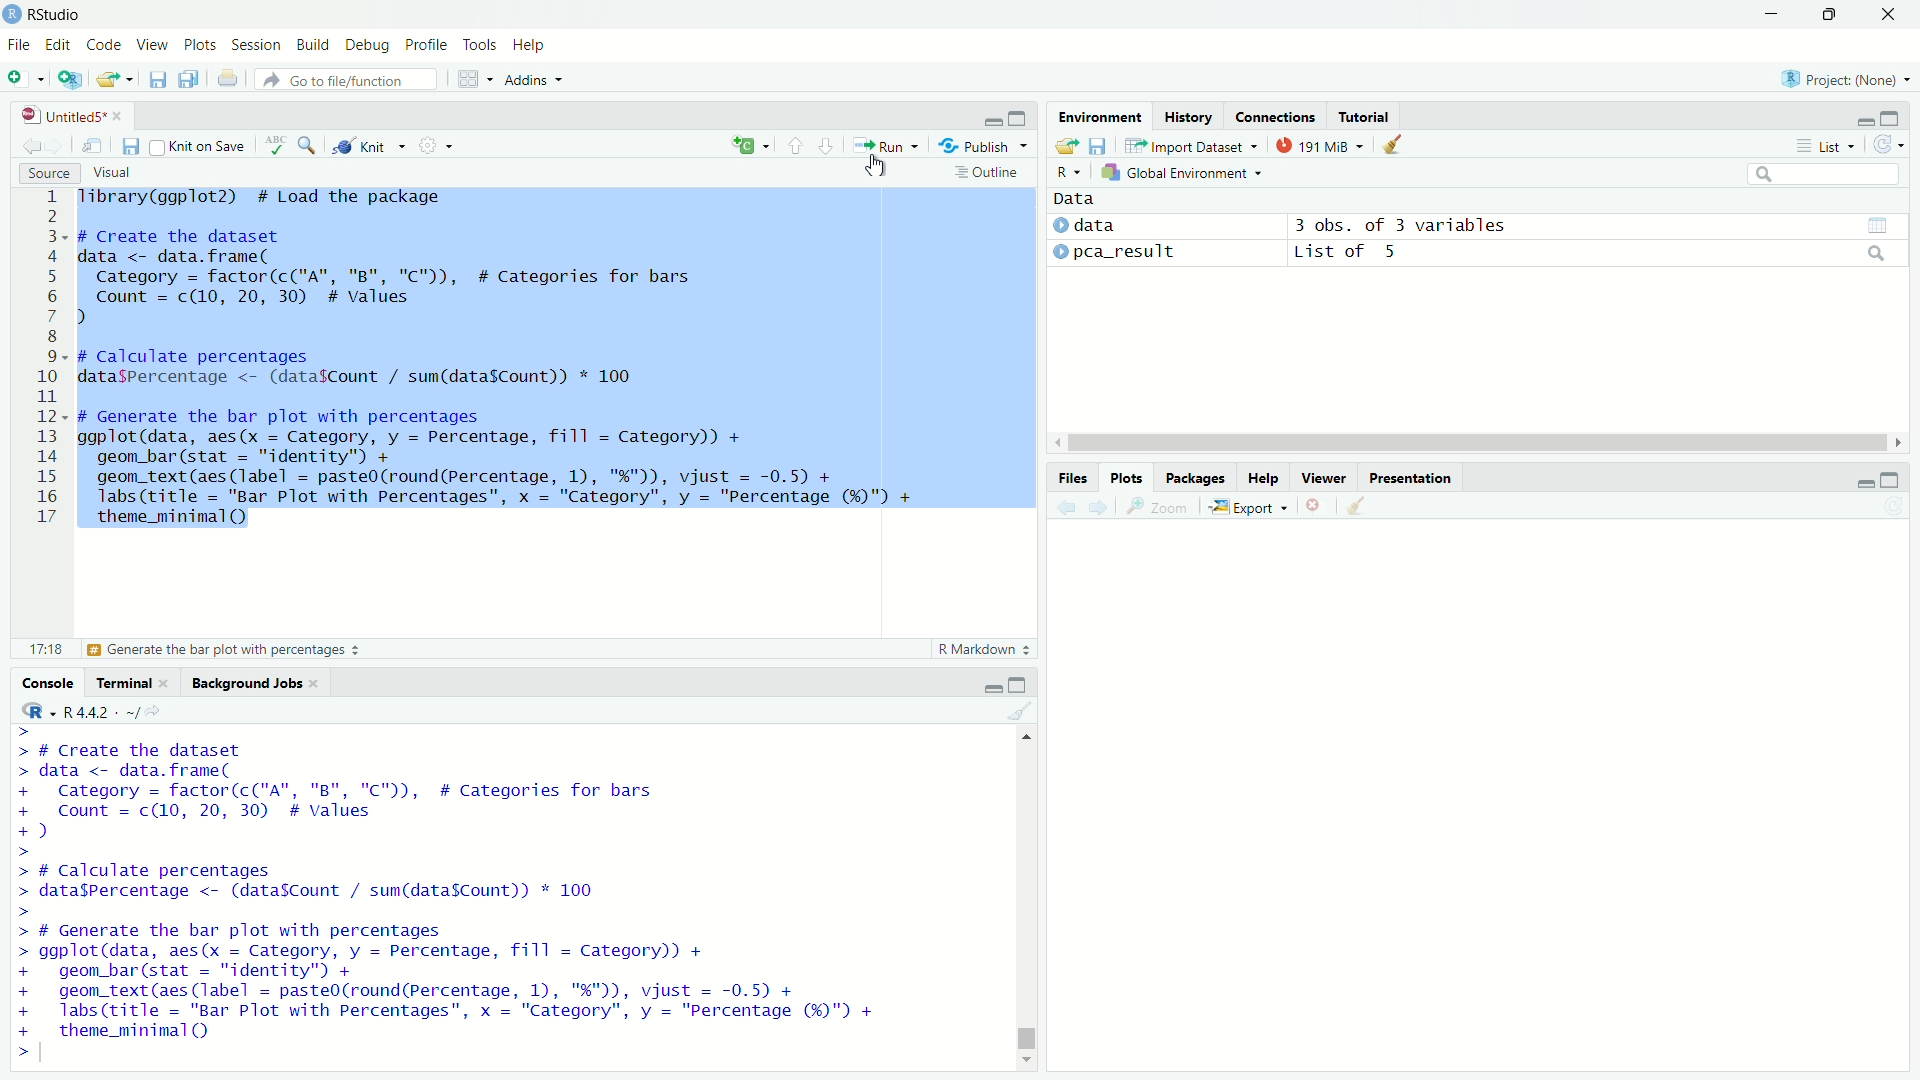 The height and width of the screenshot is (1080, 1920). What do you see at coordinates (978, 650) in the screenshot?
I see `R markdown` at bounding box center [978, 650].